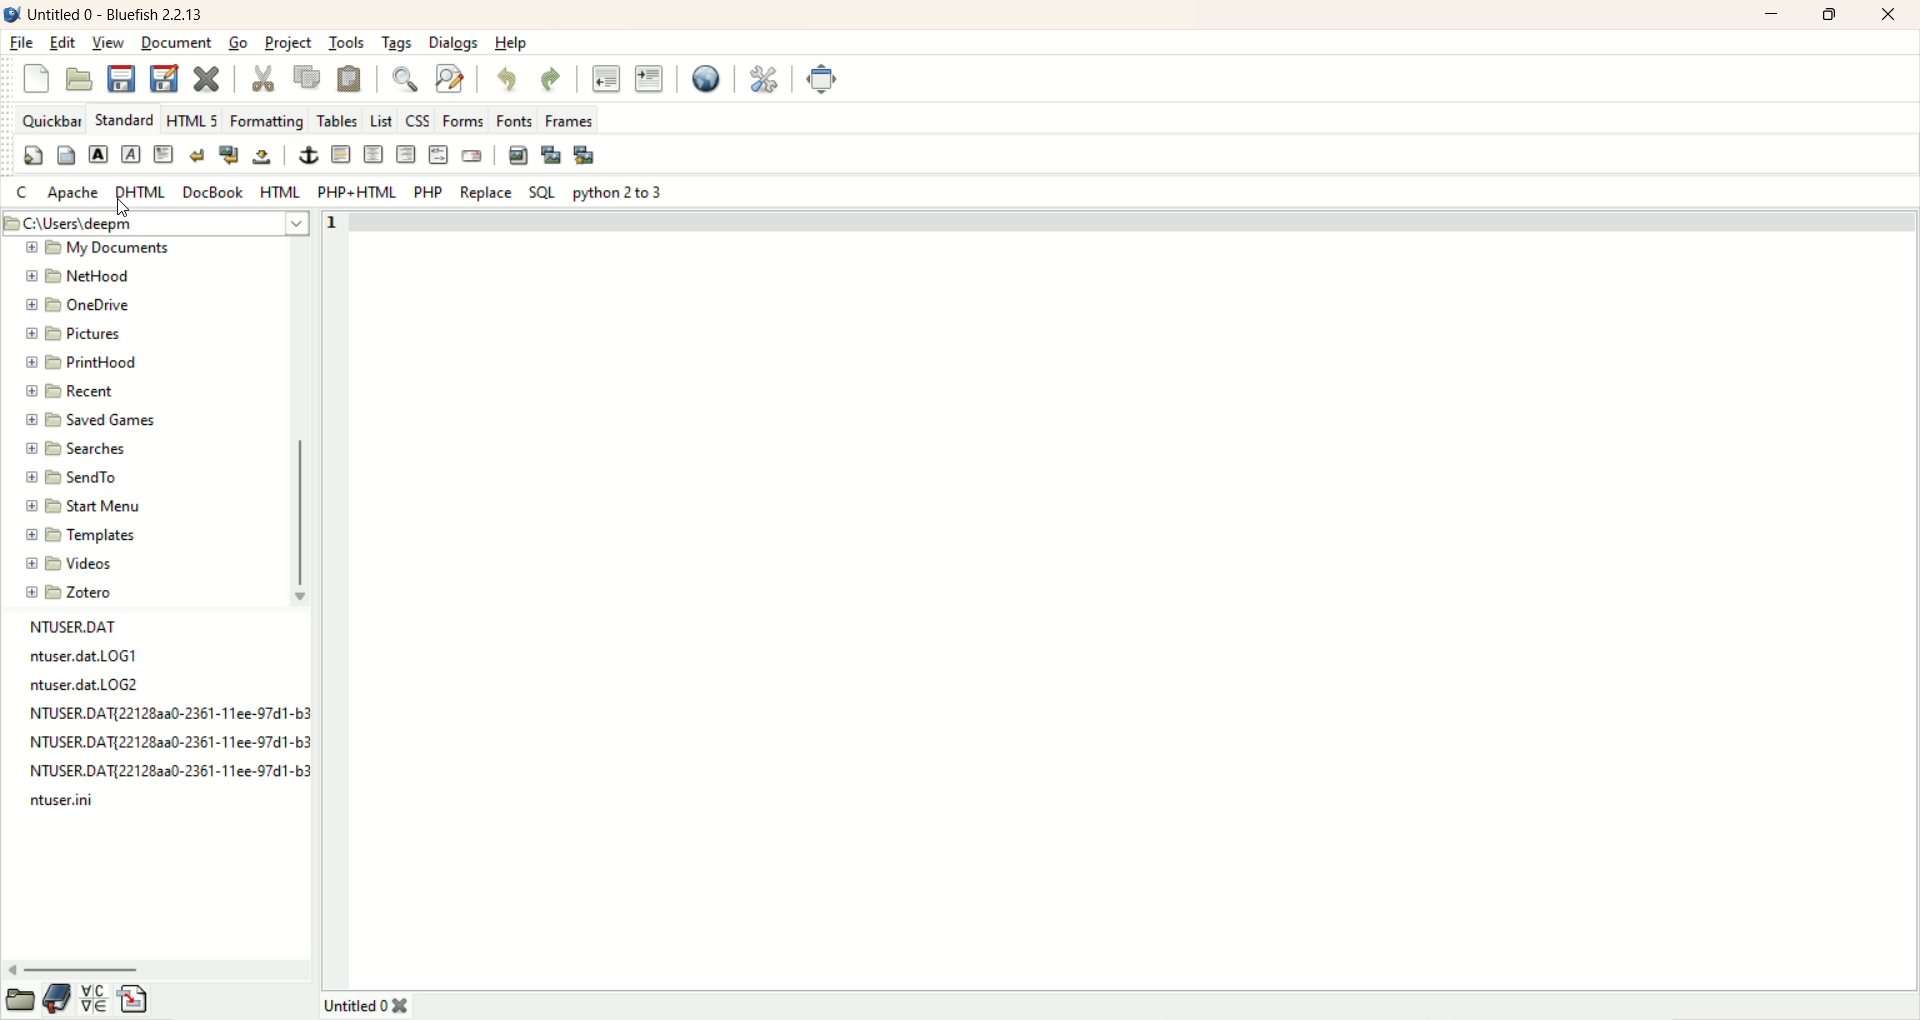  What do you see at coordinates (80, 78) in the screenshot?
I see `open file` at bounding box center [80, 78].